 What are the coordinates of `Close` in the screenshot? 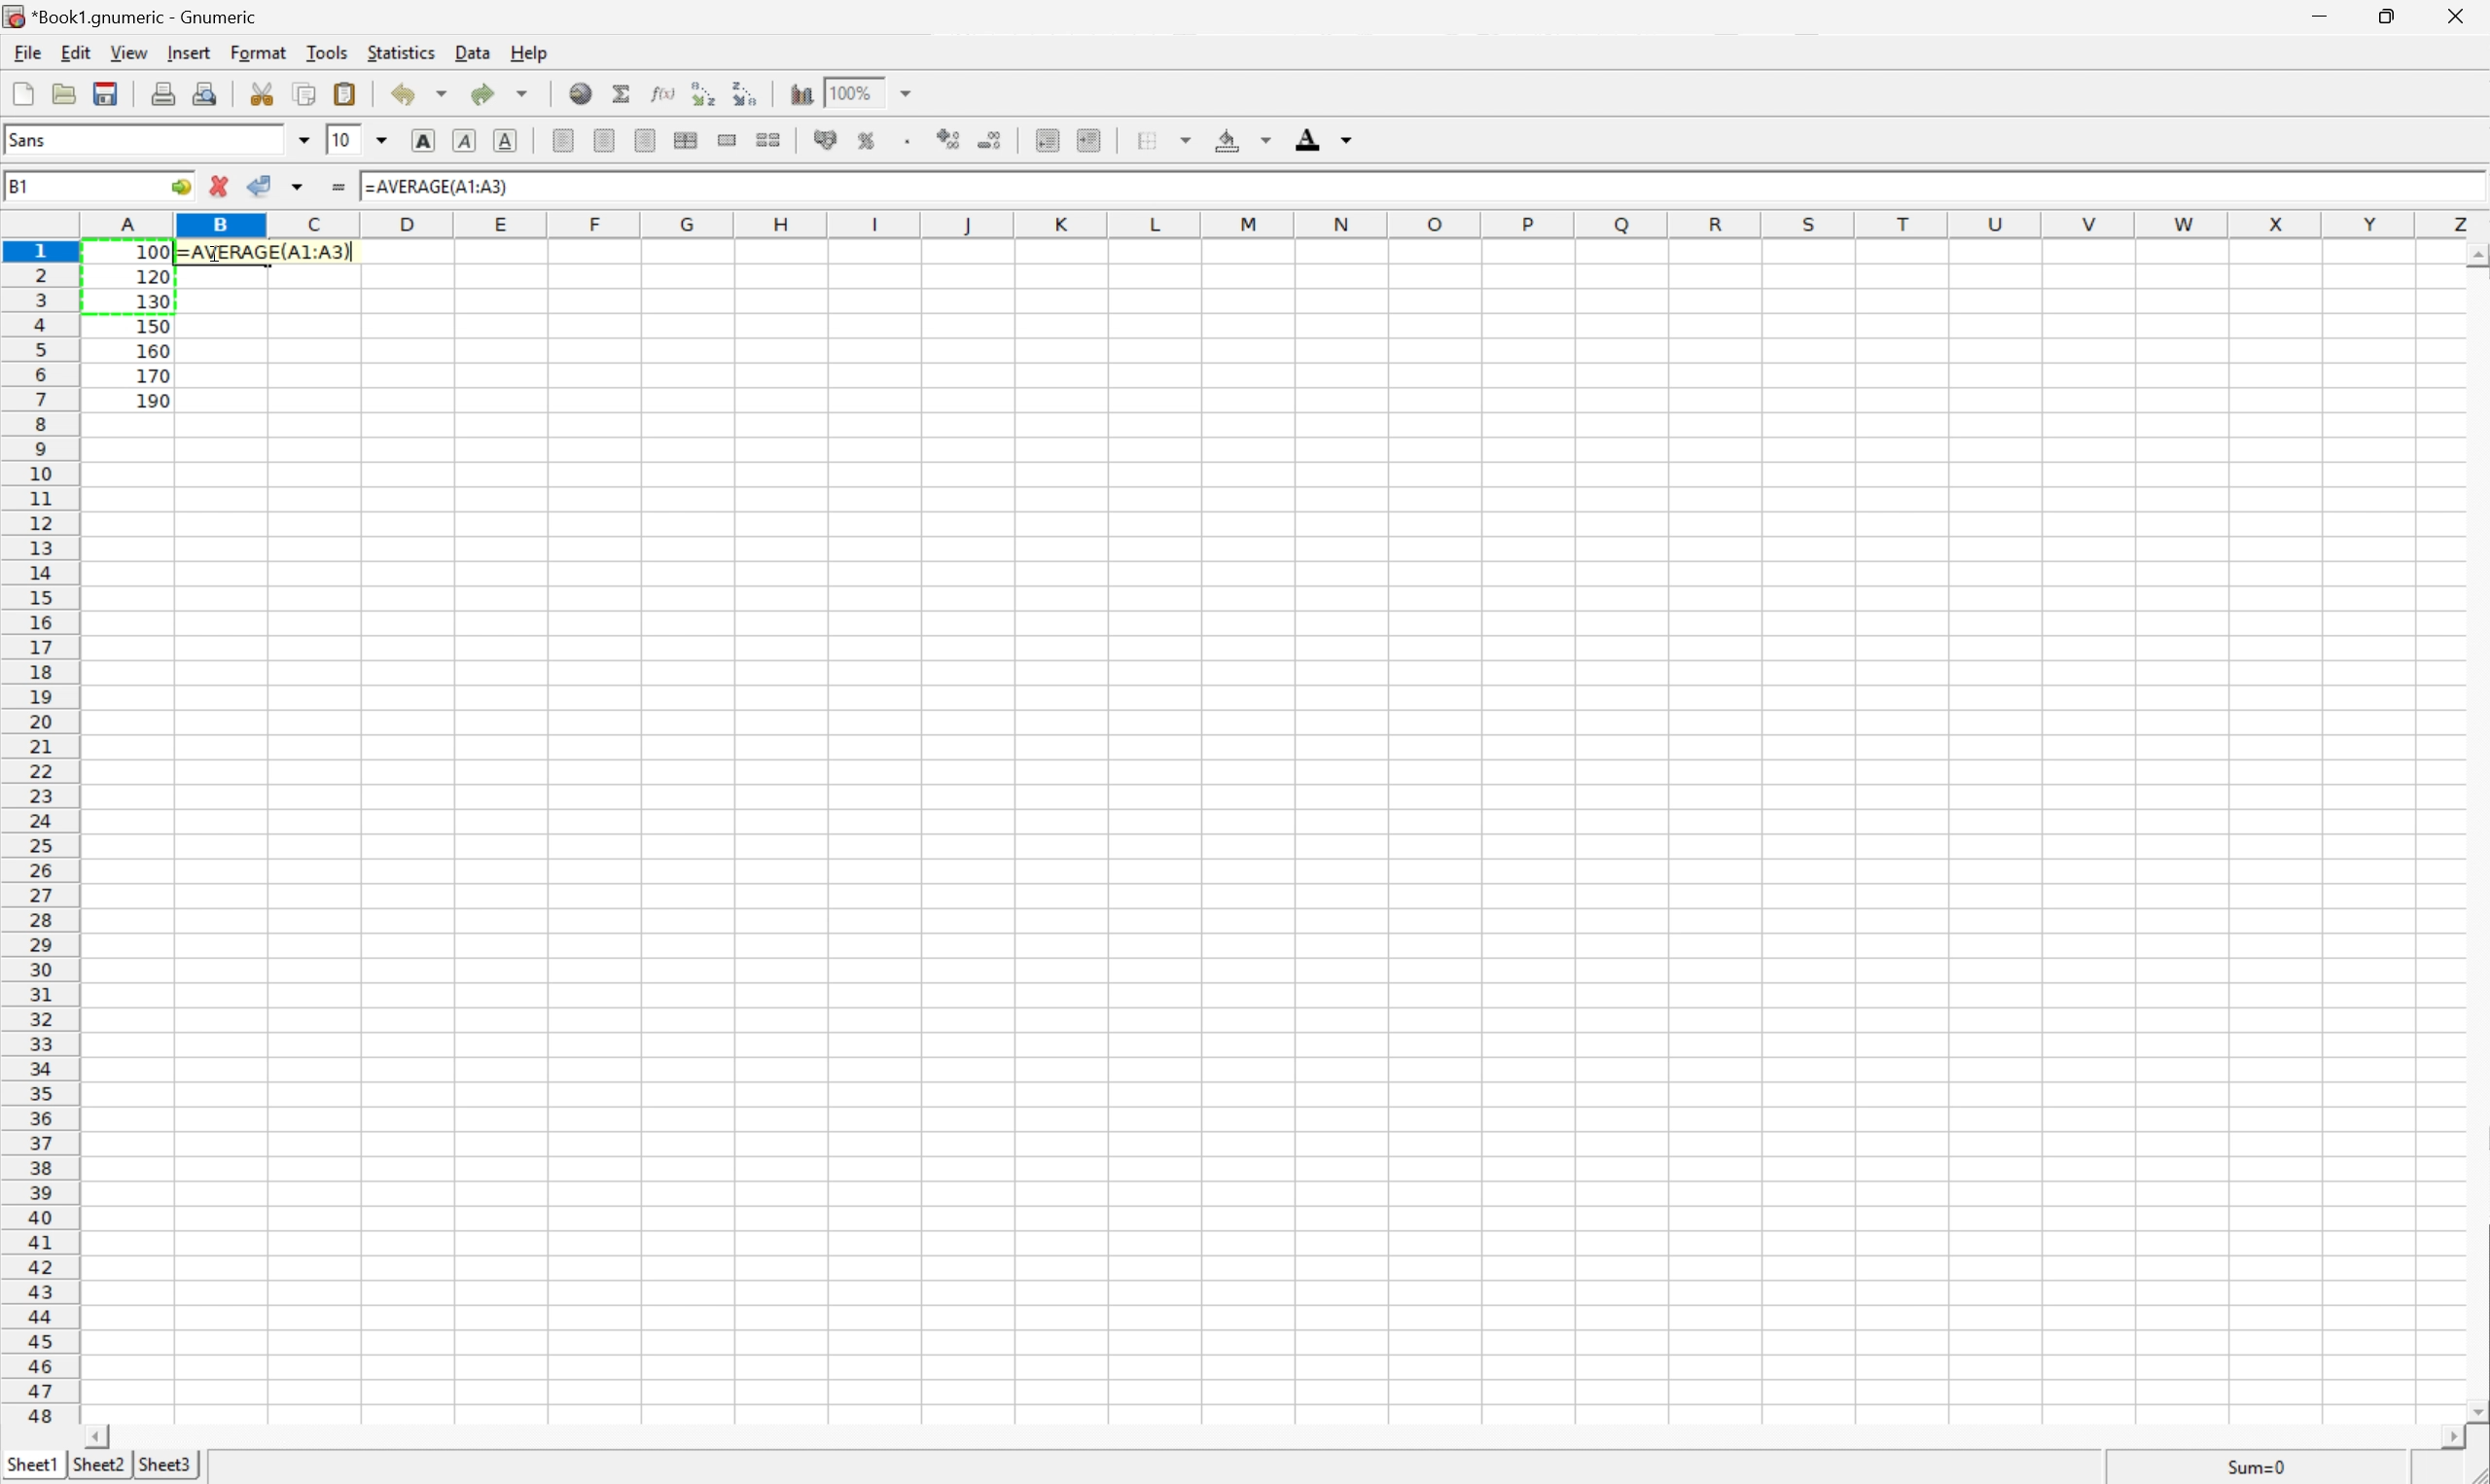 It's located at (2454, 19).